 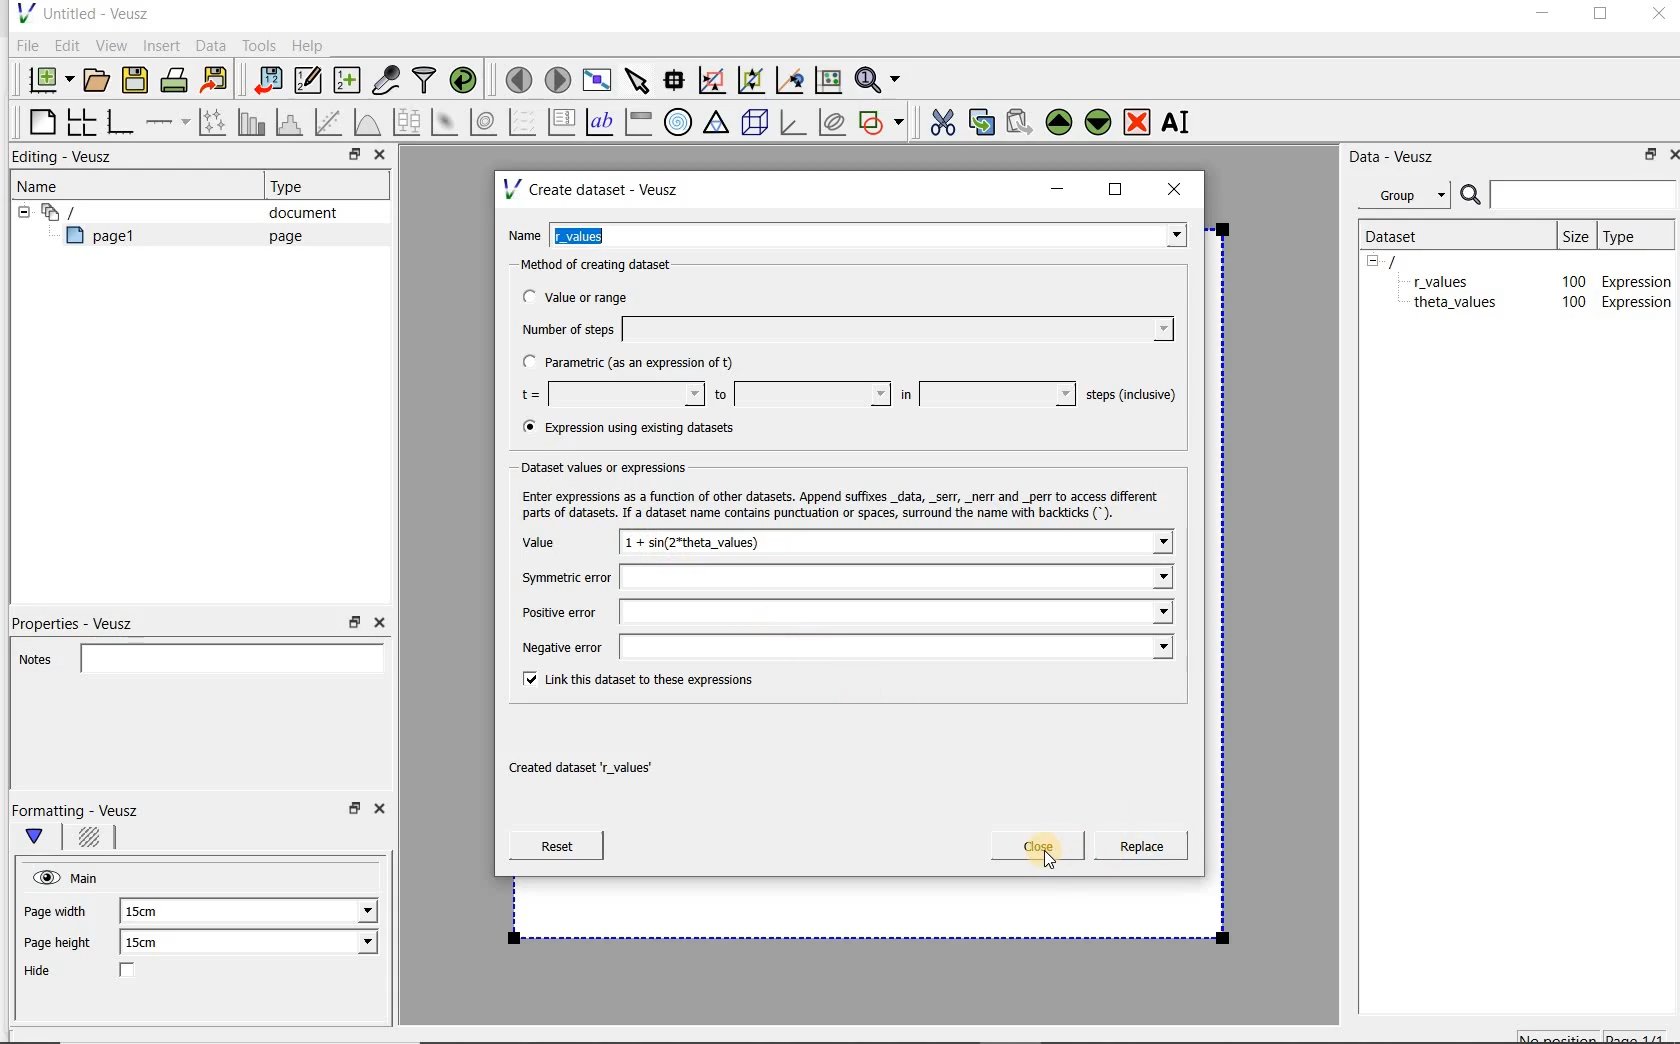 What do you see at coordinates (1657, 17) in the screenshot?
I see `Close` at bounding box center [1657, 17].